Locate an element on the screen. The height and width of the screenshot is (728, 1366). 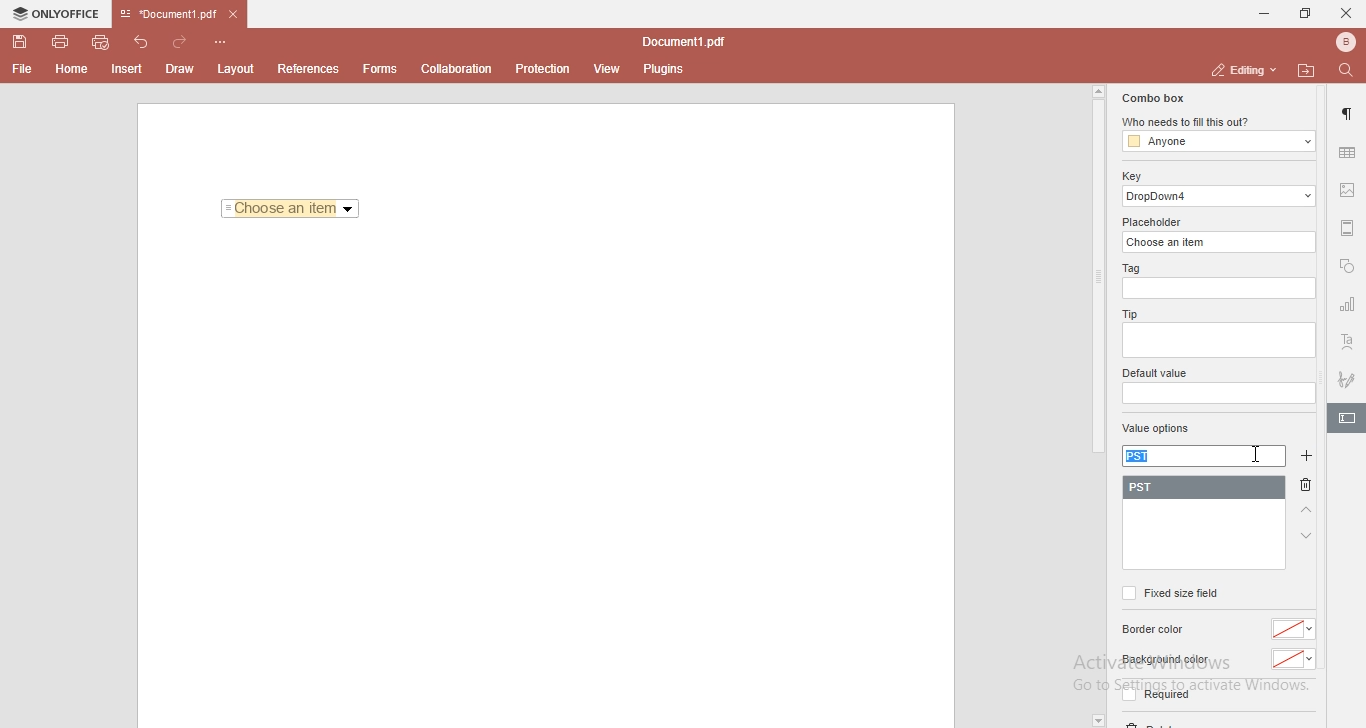
customise quick access toolbar is located at coordinates (224, 41).